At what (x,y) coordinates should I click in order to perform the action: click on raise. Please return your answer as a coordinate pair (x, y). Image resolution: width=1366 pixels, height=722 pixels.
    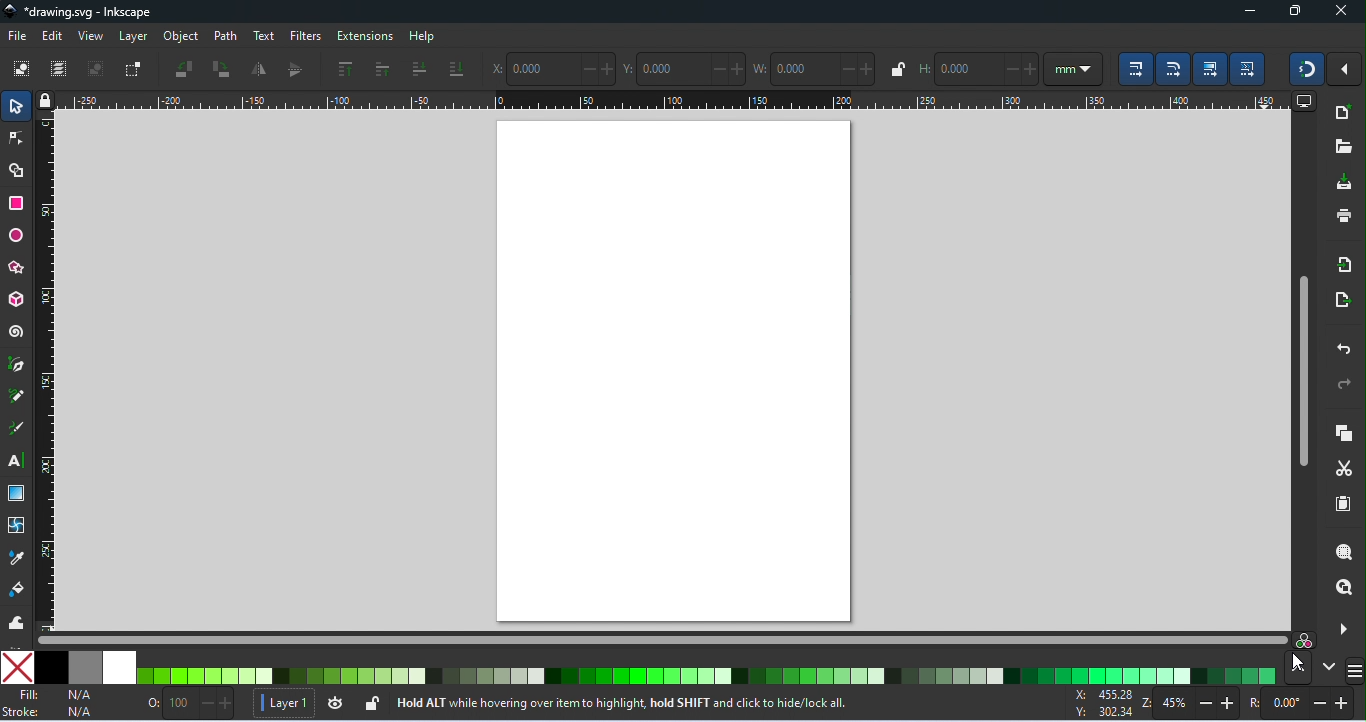
    Looking at the image, I should click on (381, 69).